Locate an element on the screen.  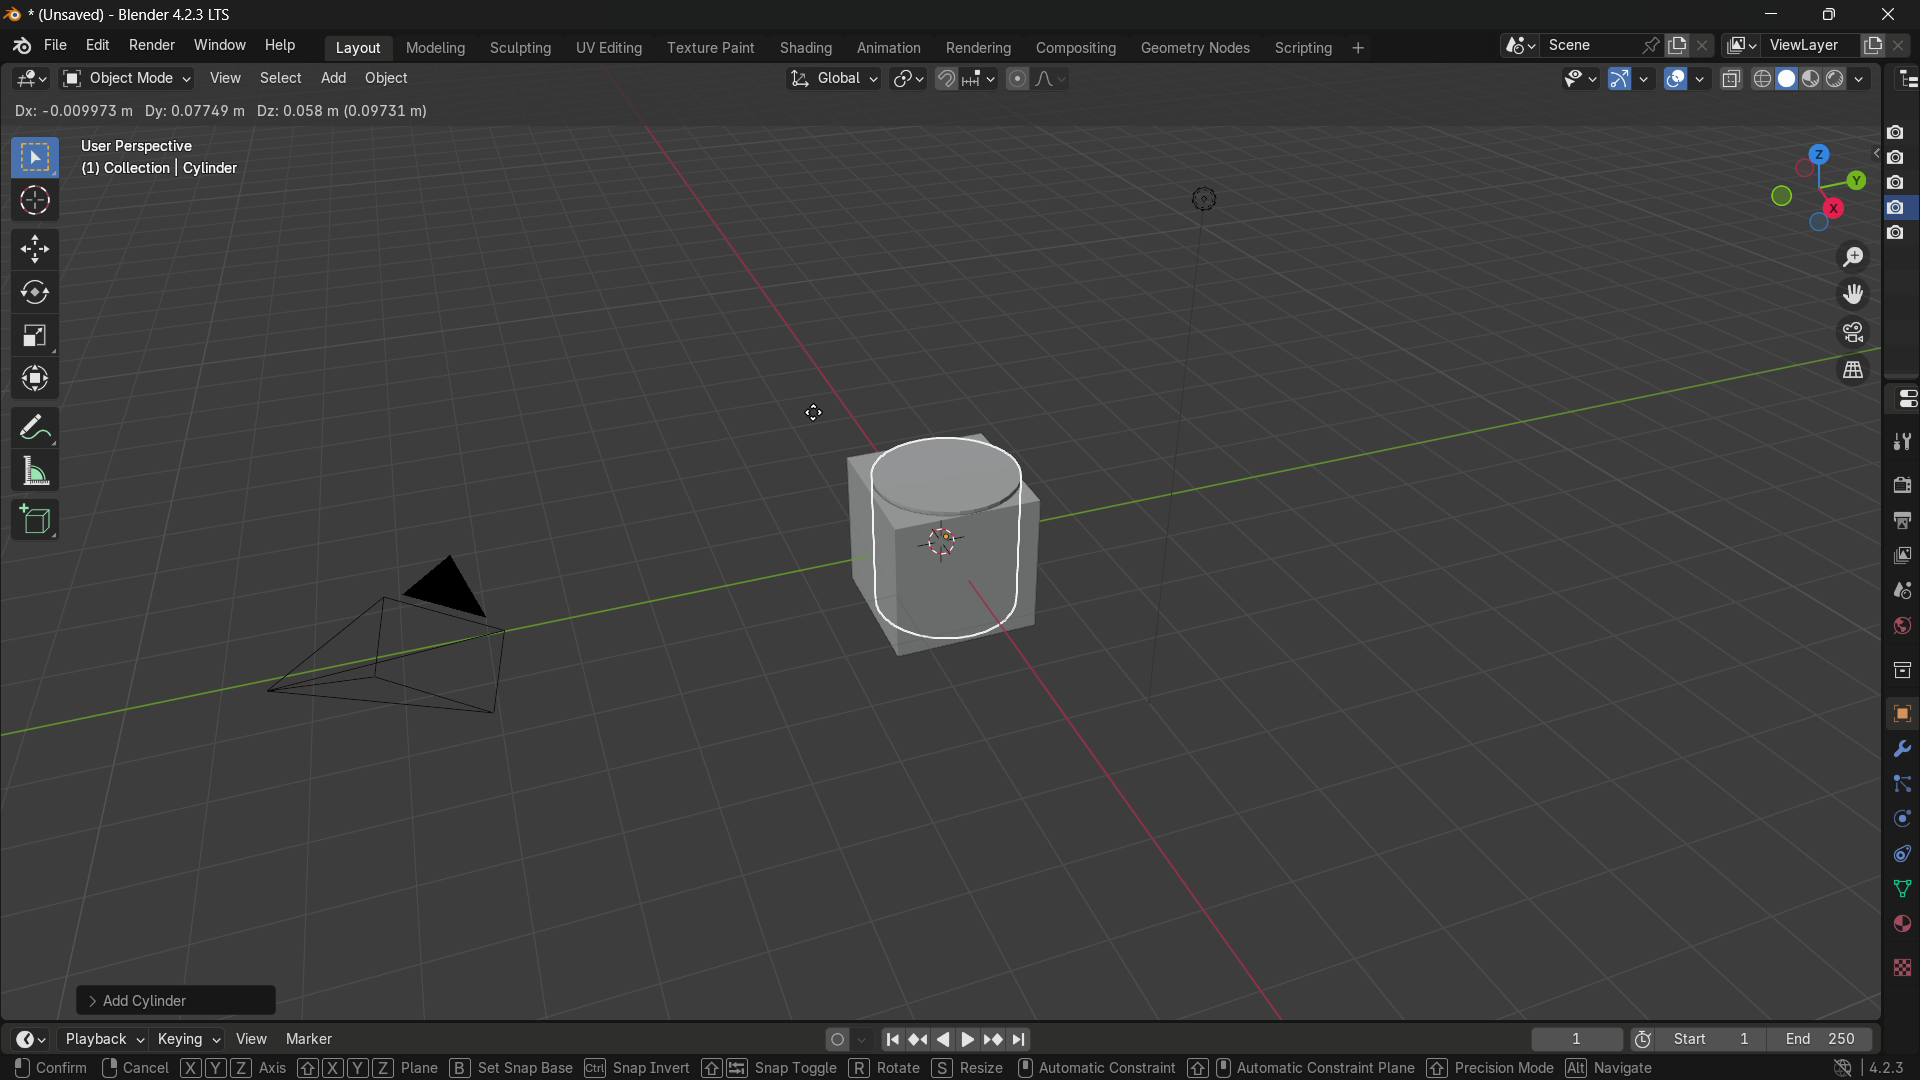
icon is located at coordinates (1901, 854).